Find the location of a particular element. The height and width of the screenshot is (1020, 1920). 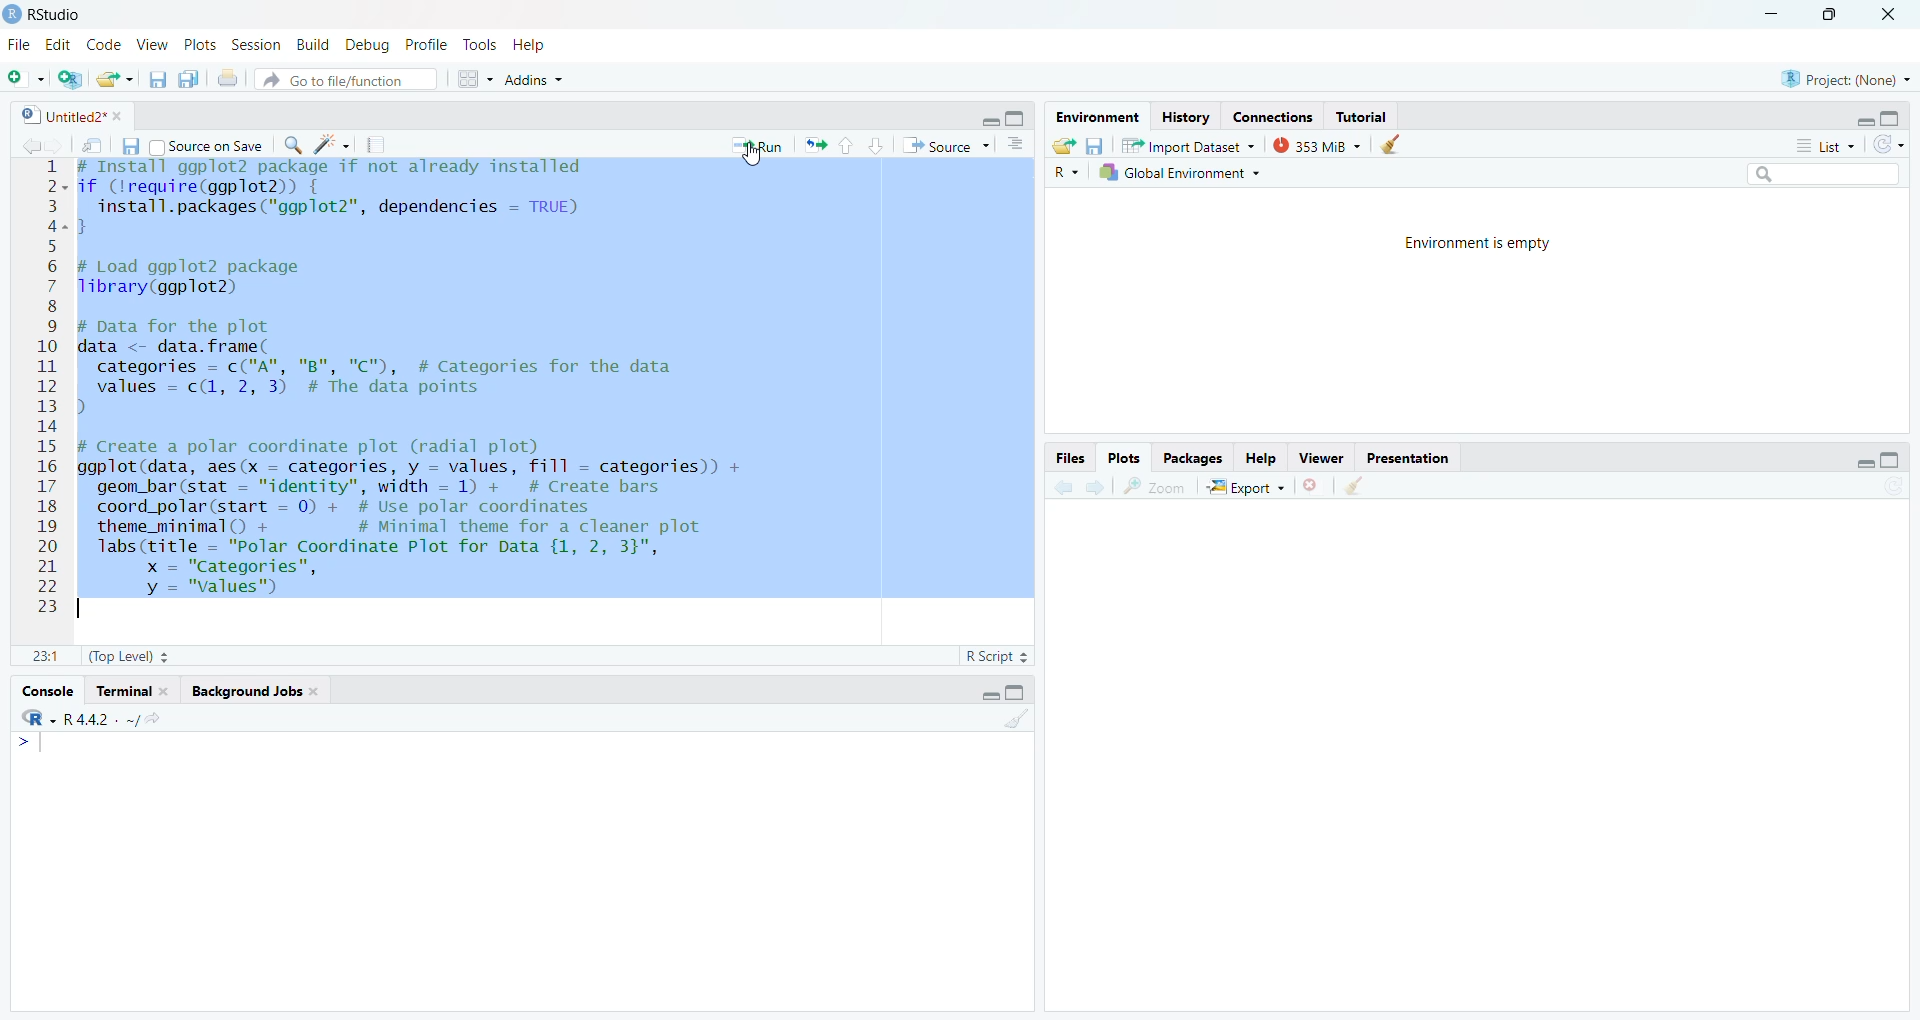

new file is located at coordinates (24, 79).